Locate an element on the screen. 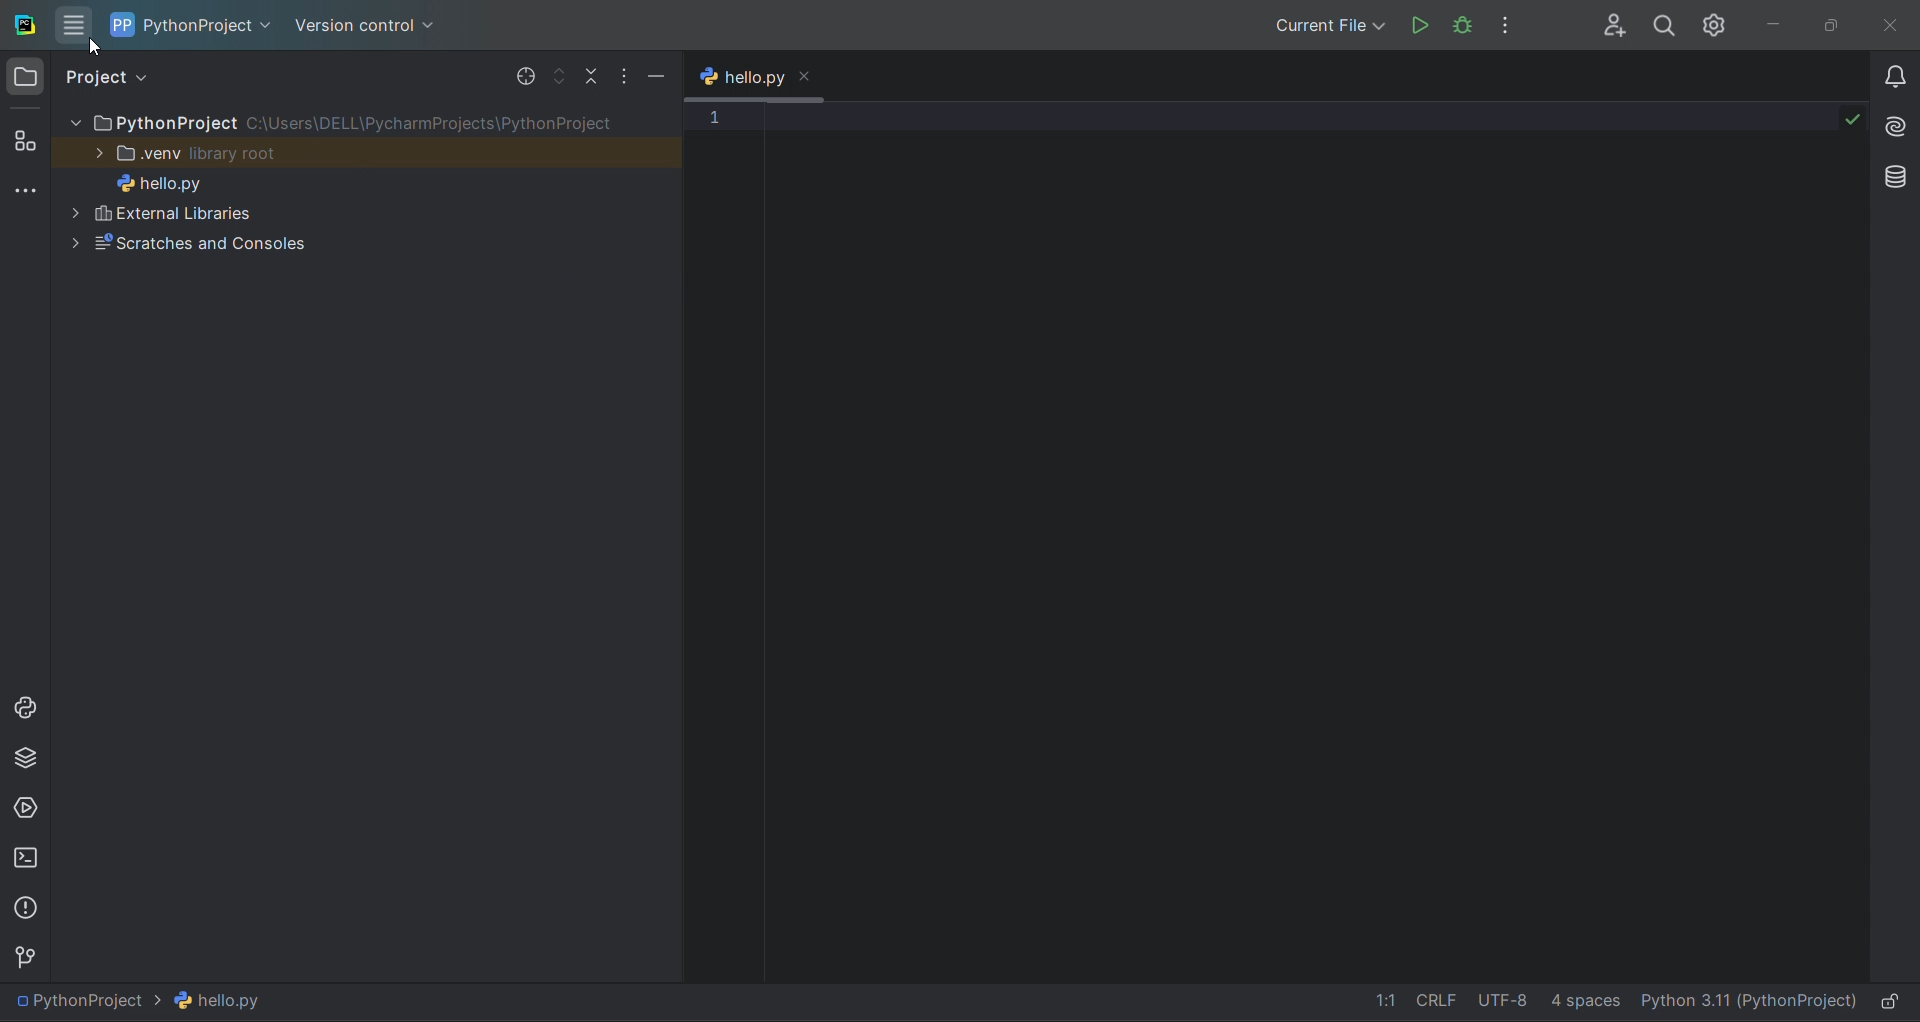 This screenshot has width=1920, height=1022. version control is located at coordinates (23, 958).